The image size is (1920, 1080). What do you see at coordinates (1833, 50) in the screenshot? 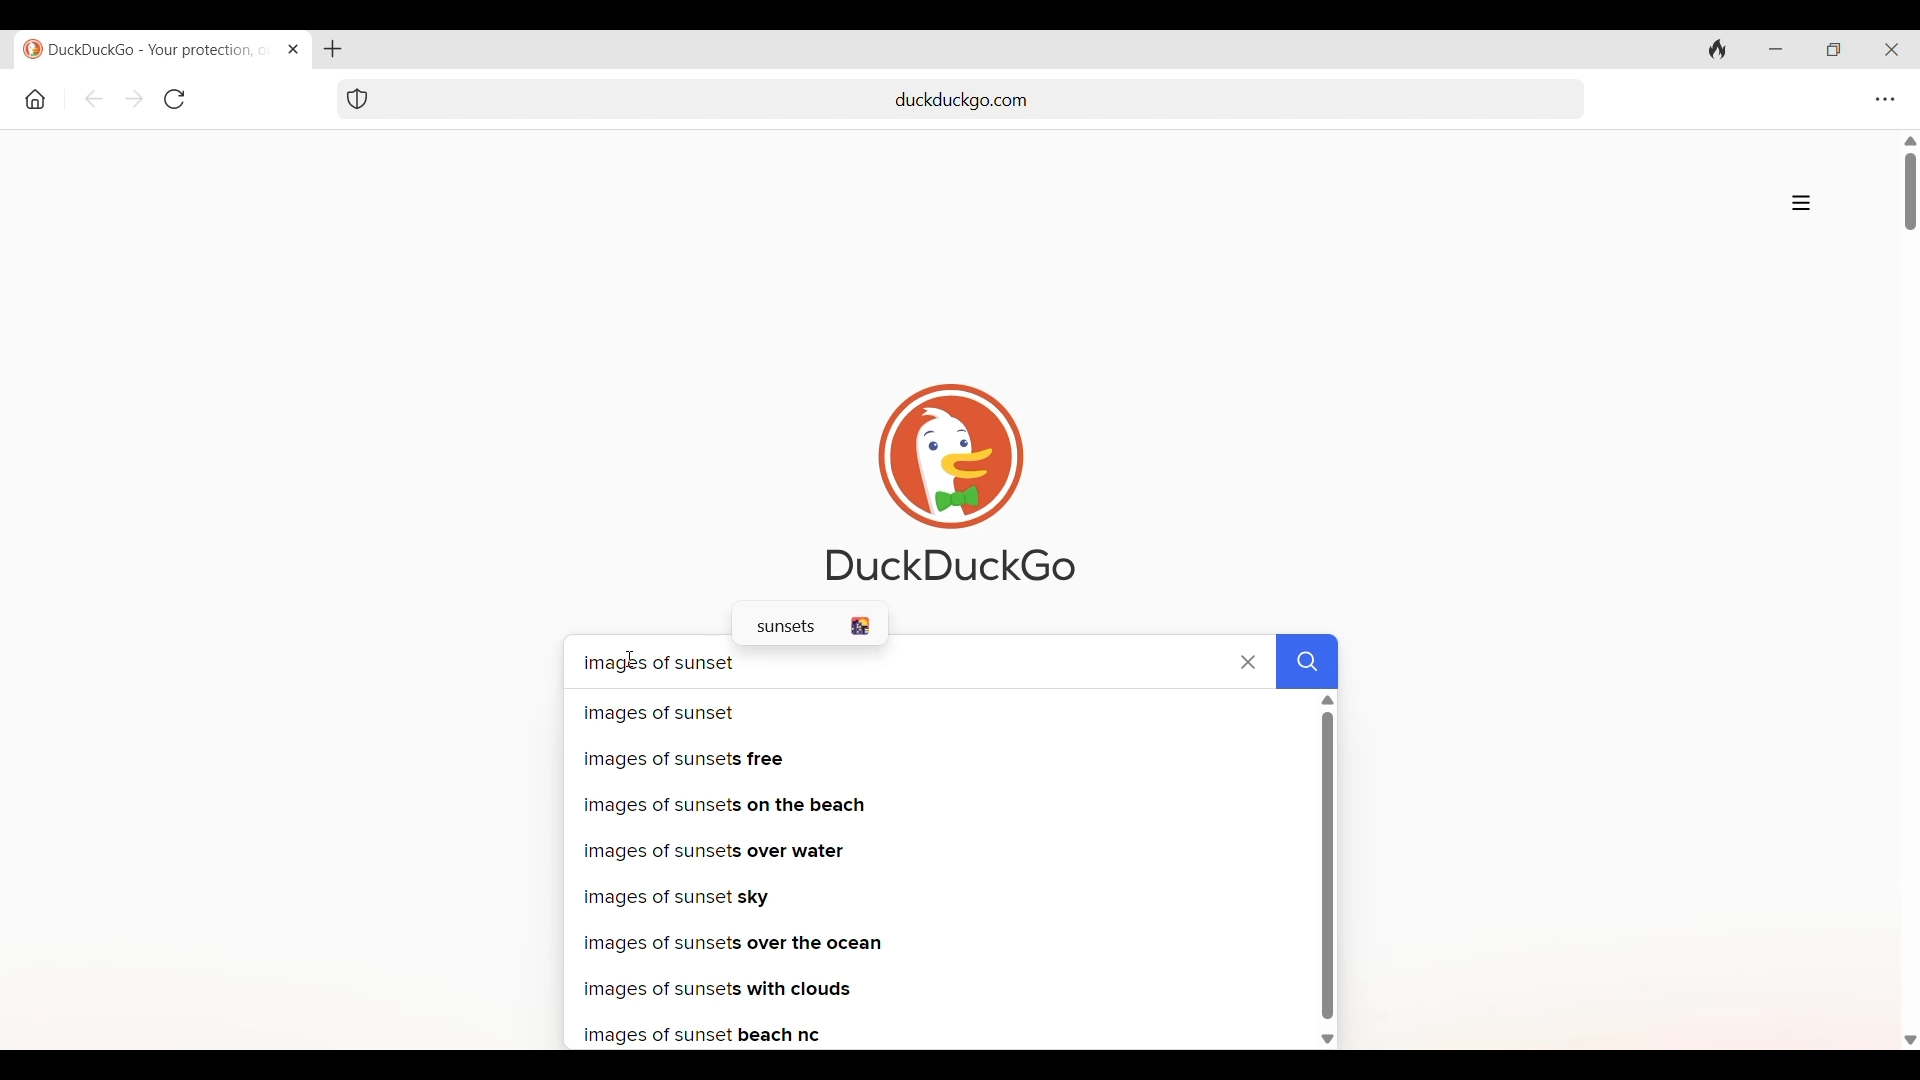
I see `Show interface in a smaller tab` at bounding box center [1833, 50].